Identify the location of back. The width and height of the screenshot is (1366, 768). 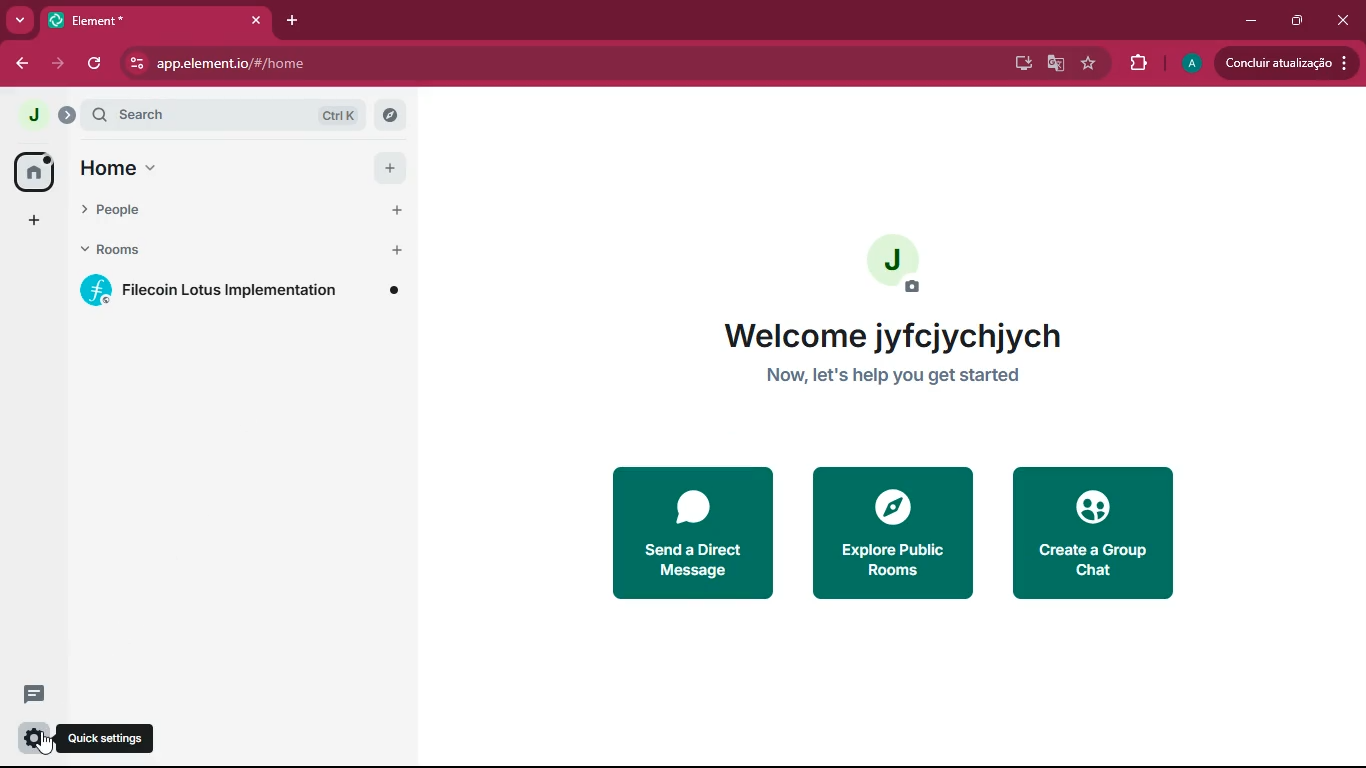
(22, 64).